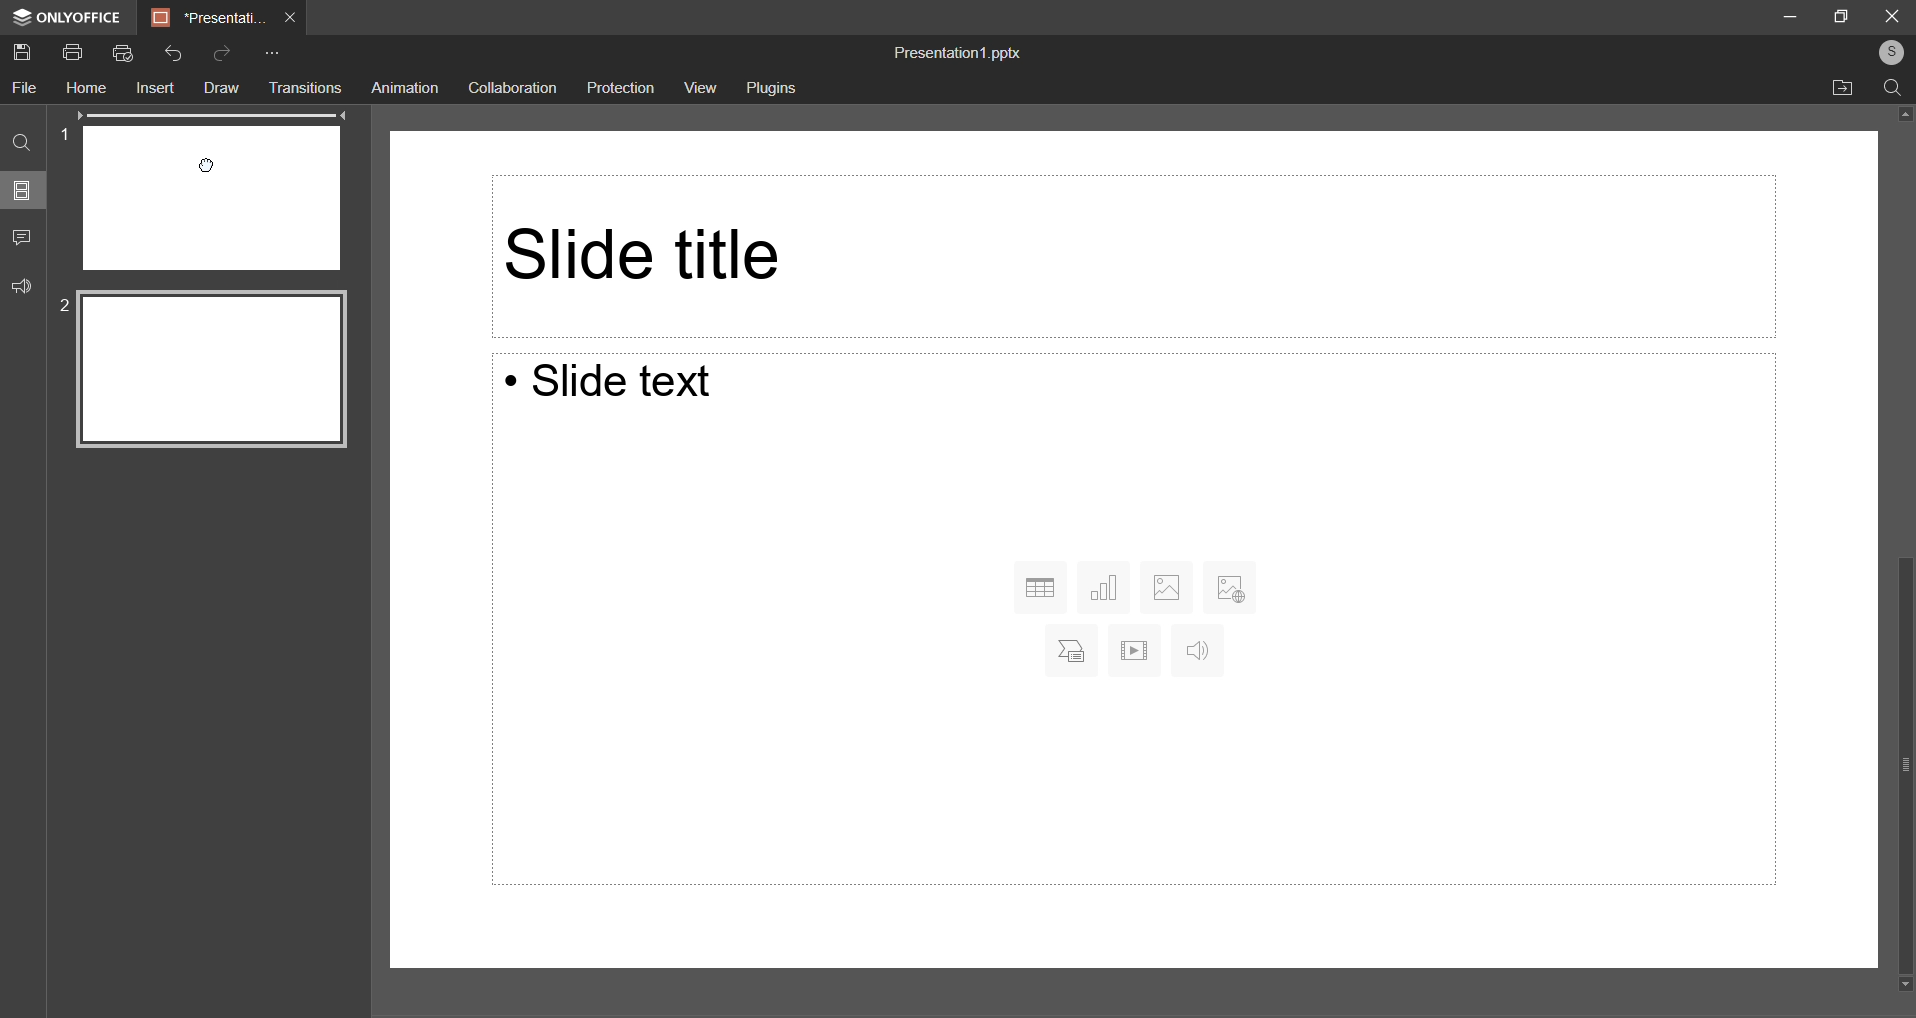 The width and height of the screenshot is (1916, 1018). I want to click on Image , so click(1166, 585).